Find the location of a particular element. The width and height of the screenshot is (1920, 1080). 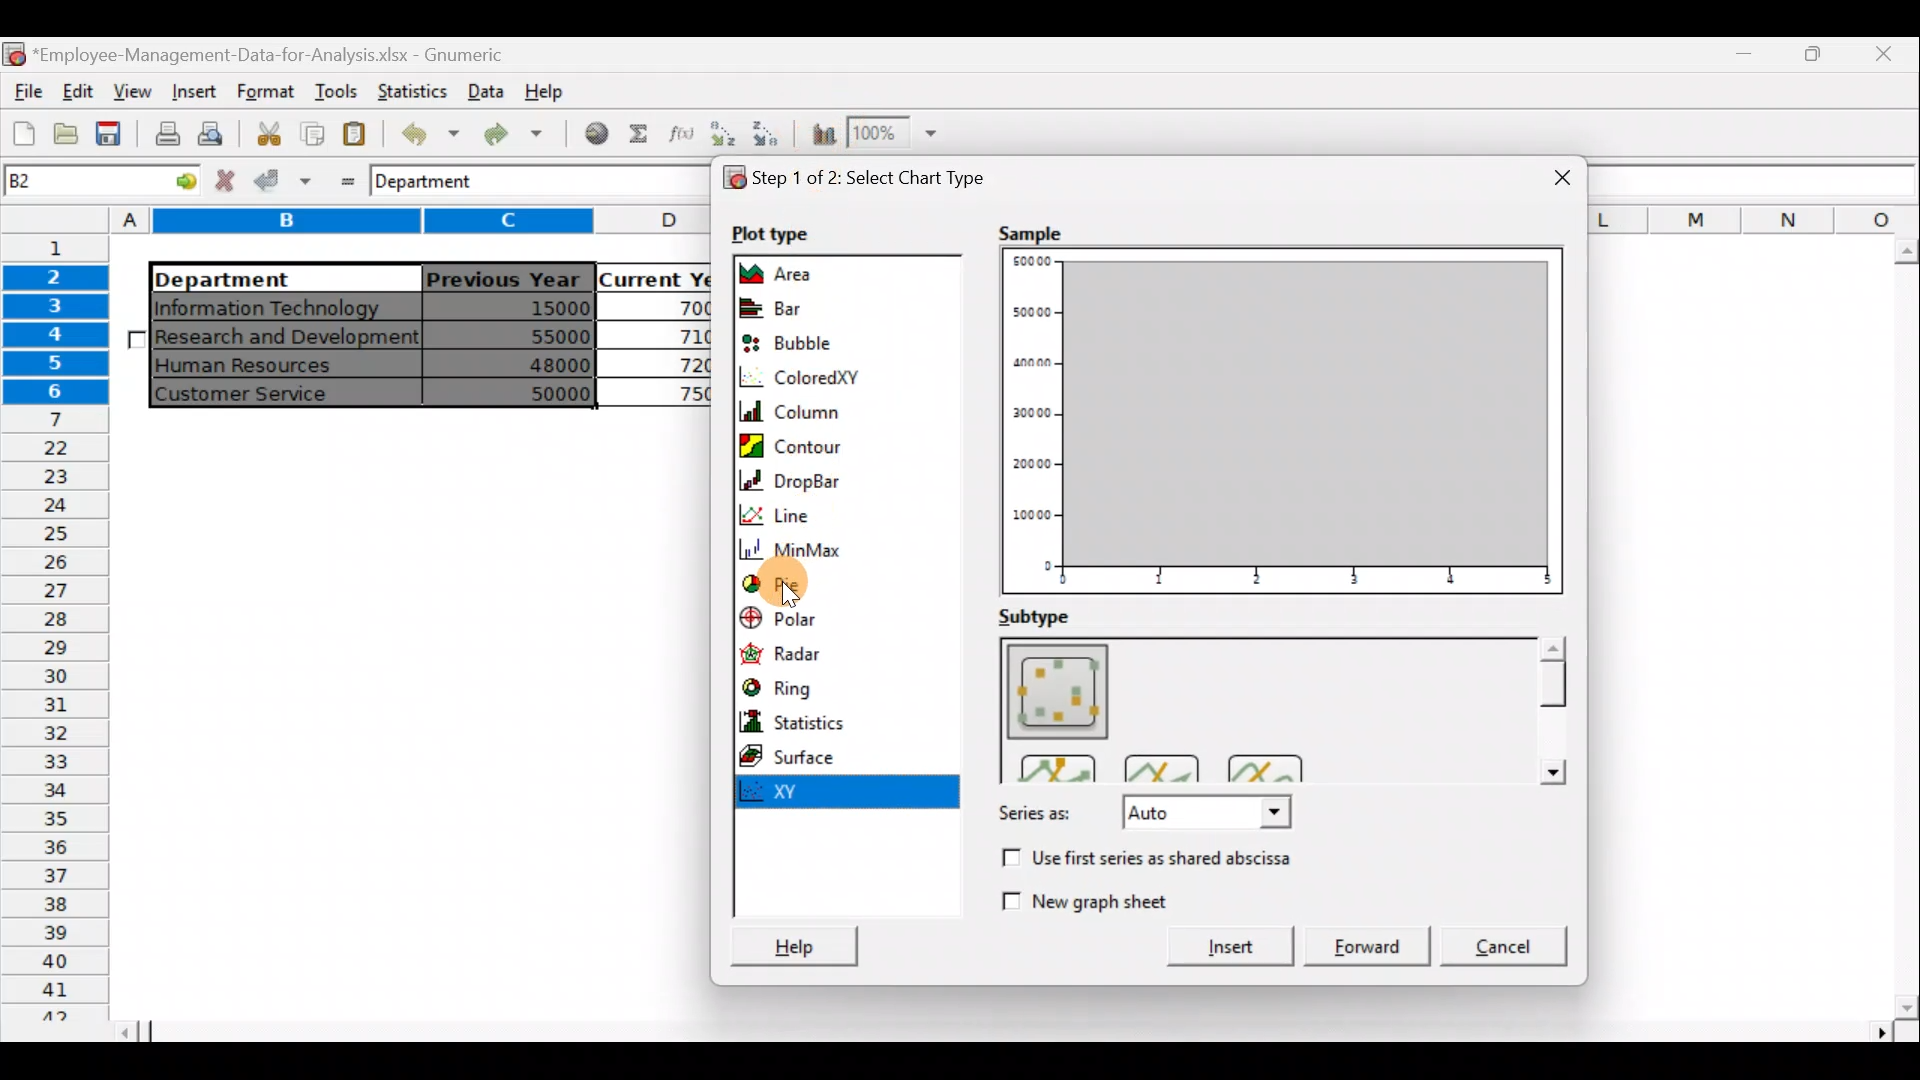

Close is located at coordinates (1885, 57).